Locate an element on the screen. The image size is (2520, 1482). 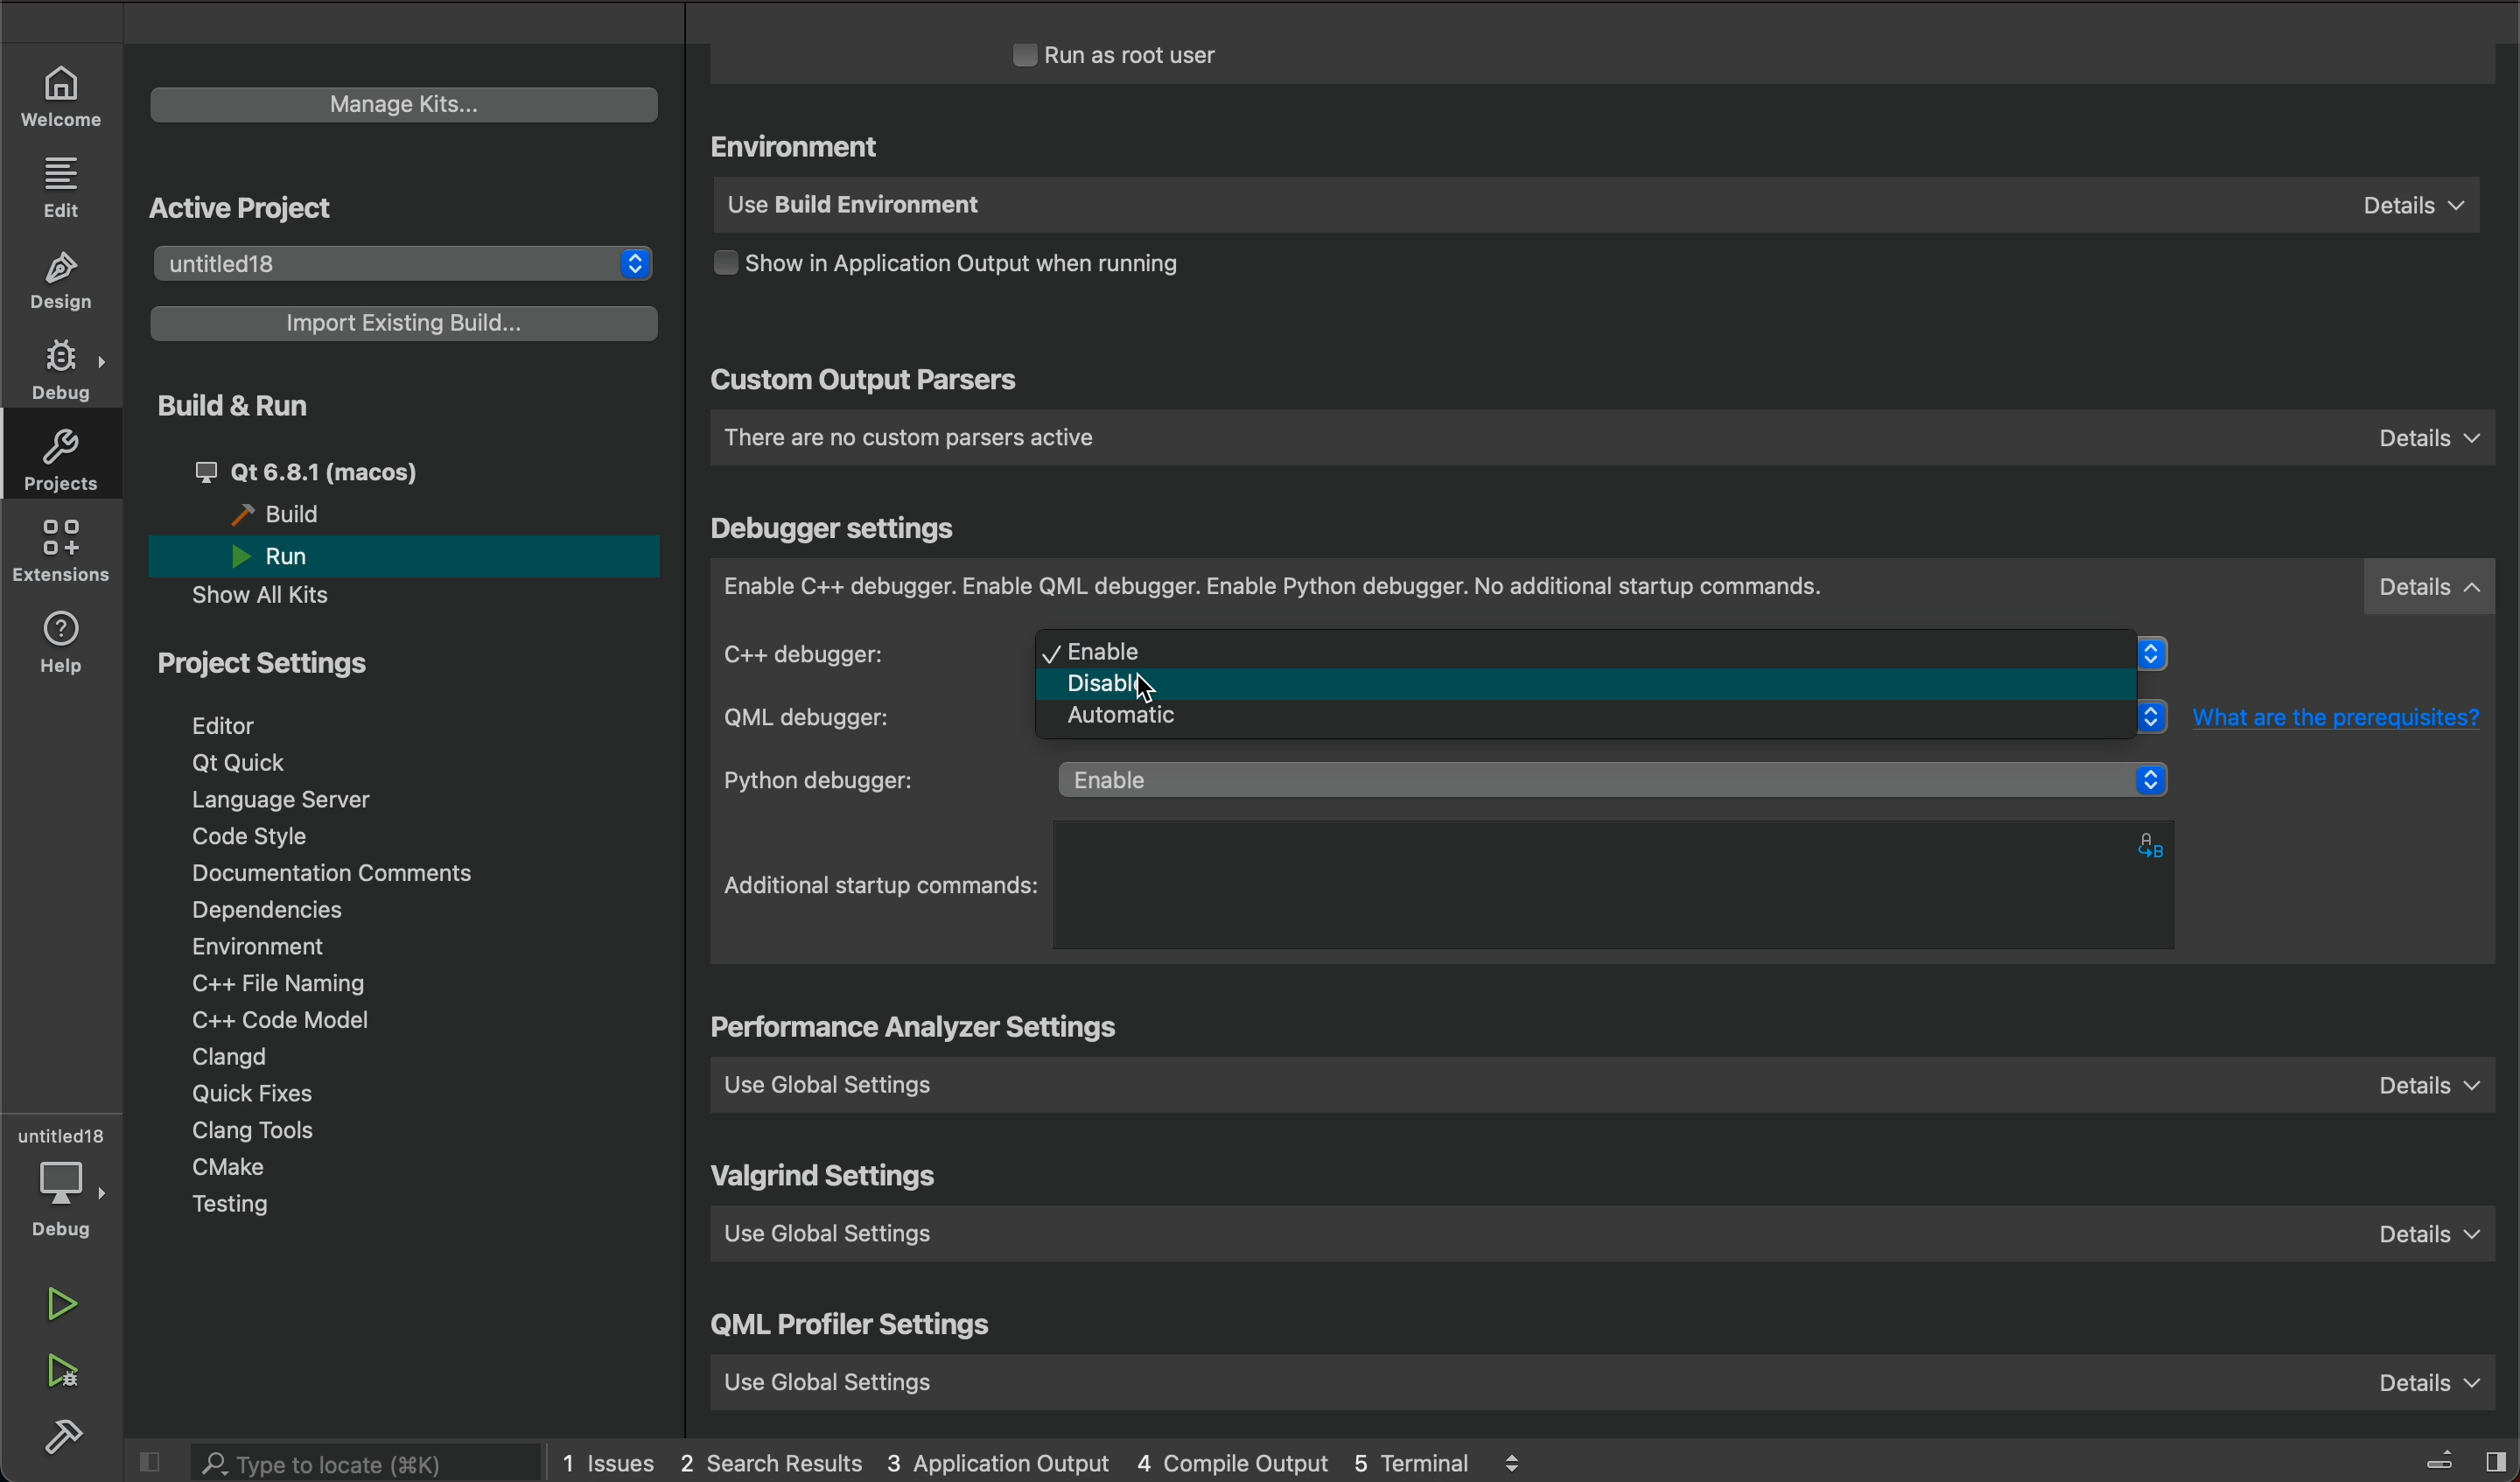
DESIGN is located at coordinates (68, 283).